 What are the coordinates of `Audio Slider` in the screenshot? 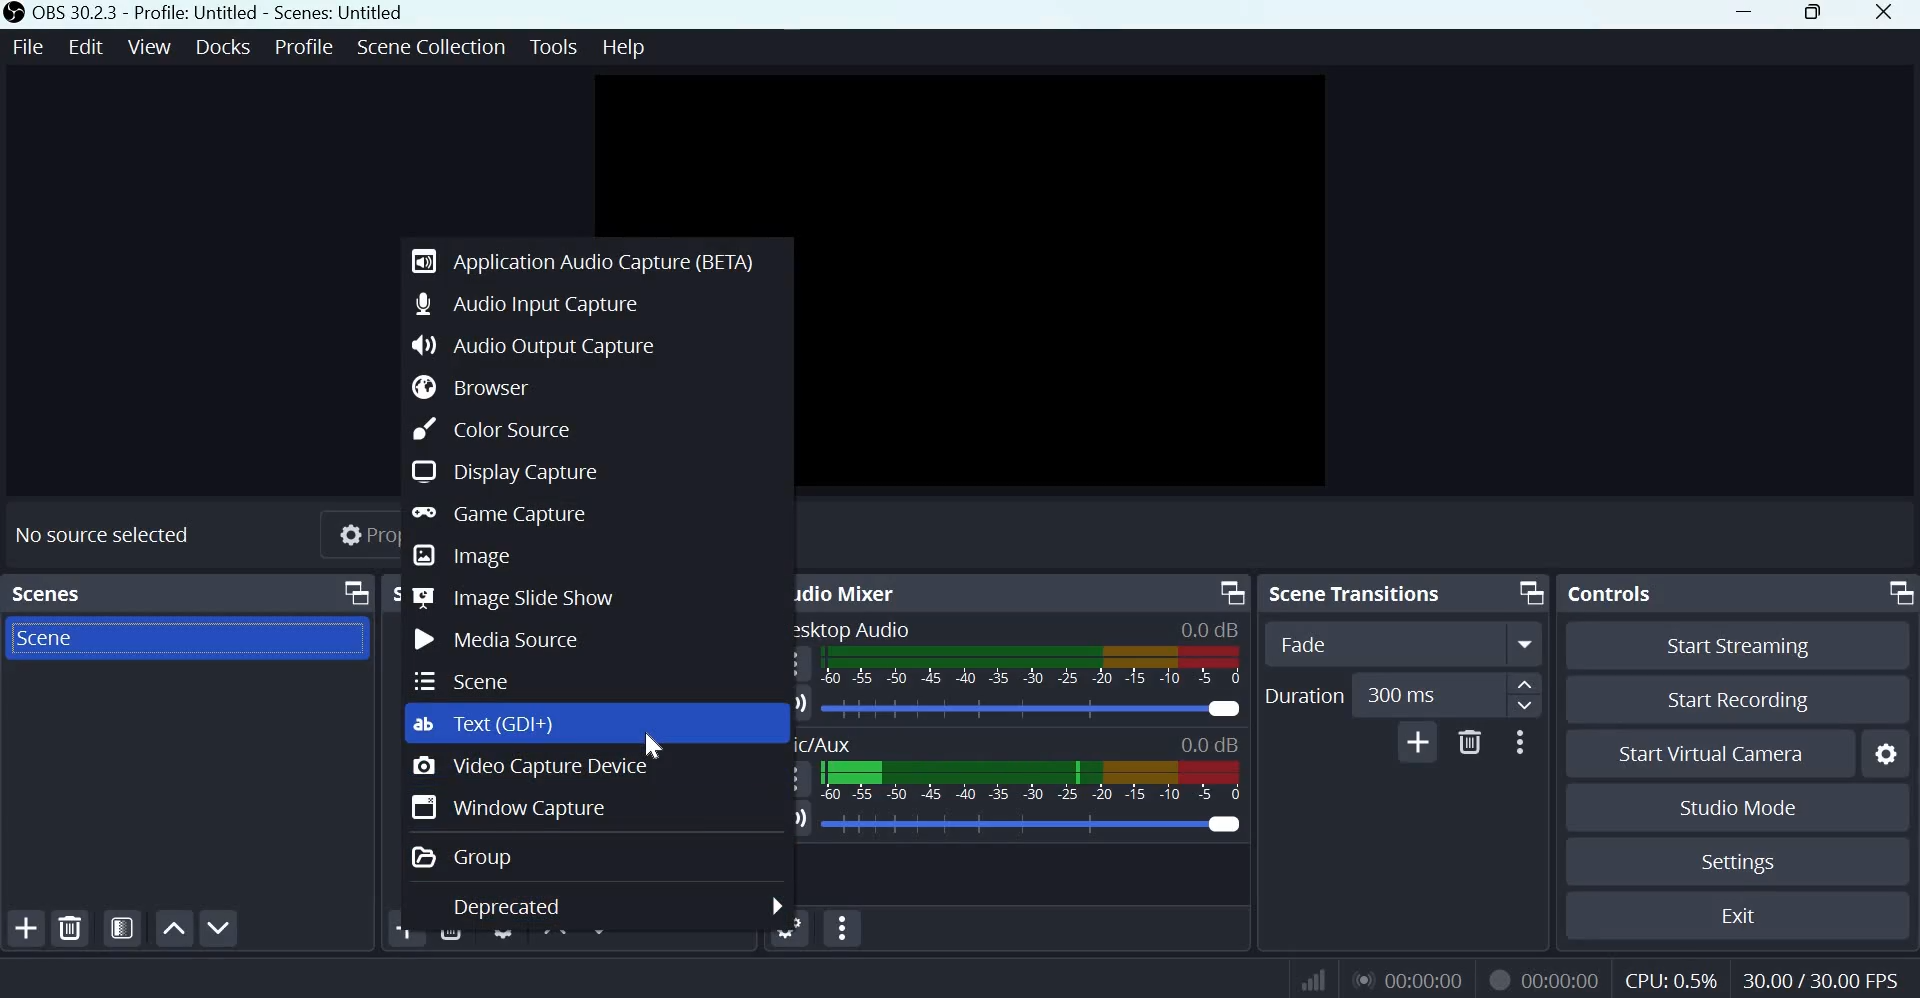 It's located at (1032, 708).